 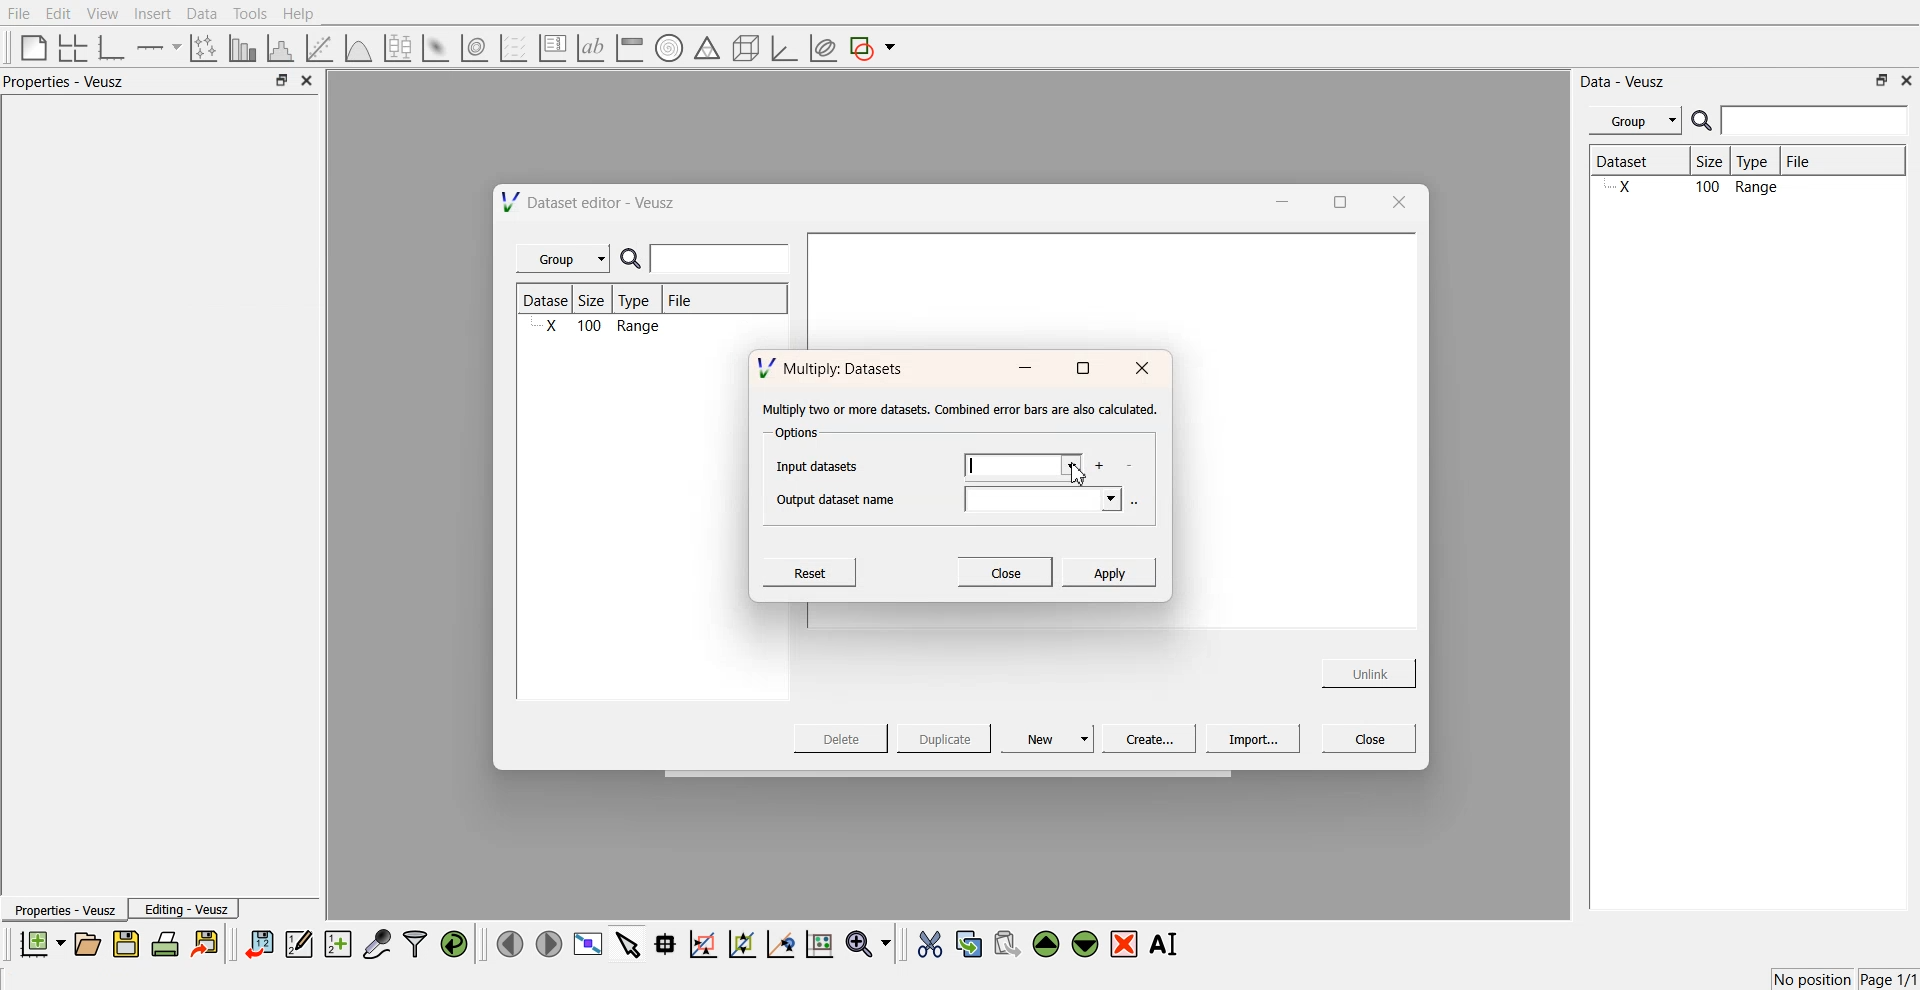 I want to click on new documents, so click(x=40, y=943).